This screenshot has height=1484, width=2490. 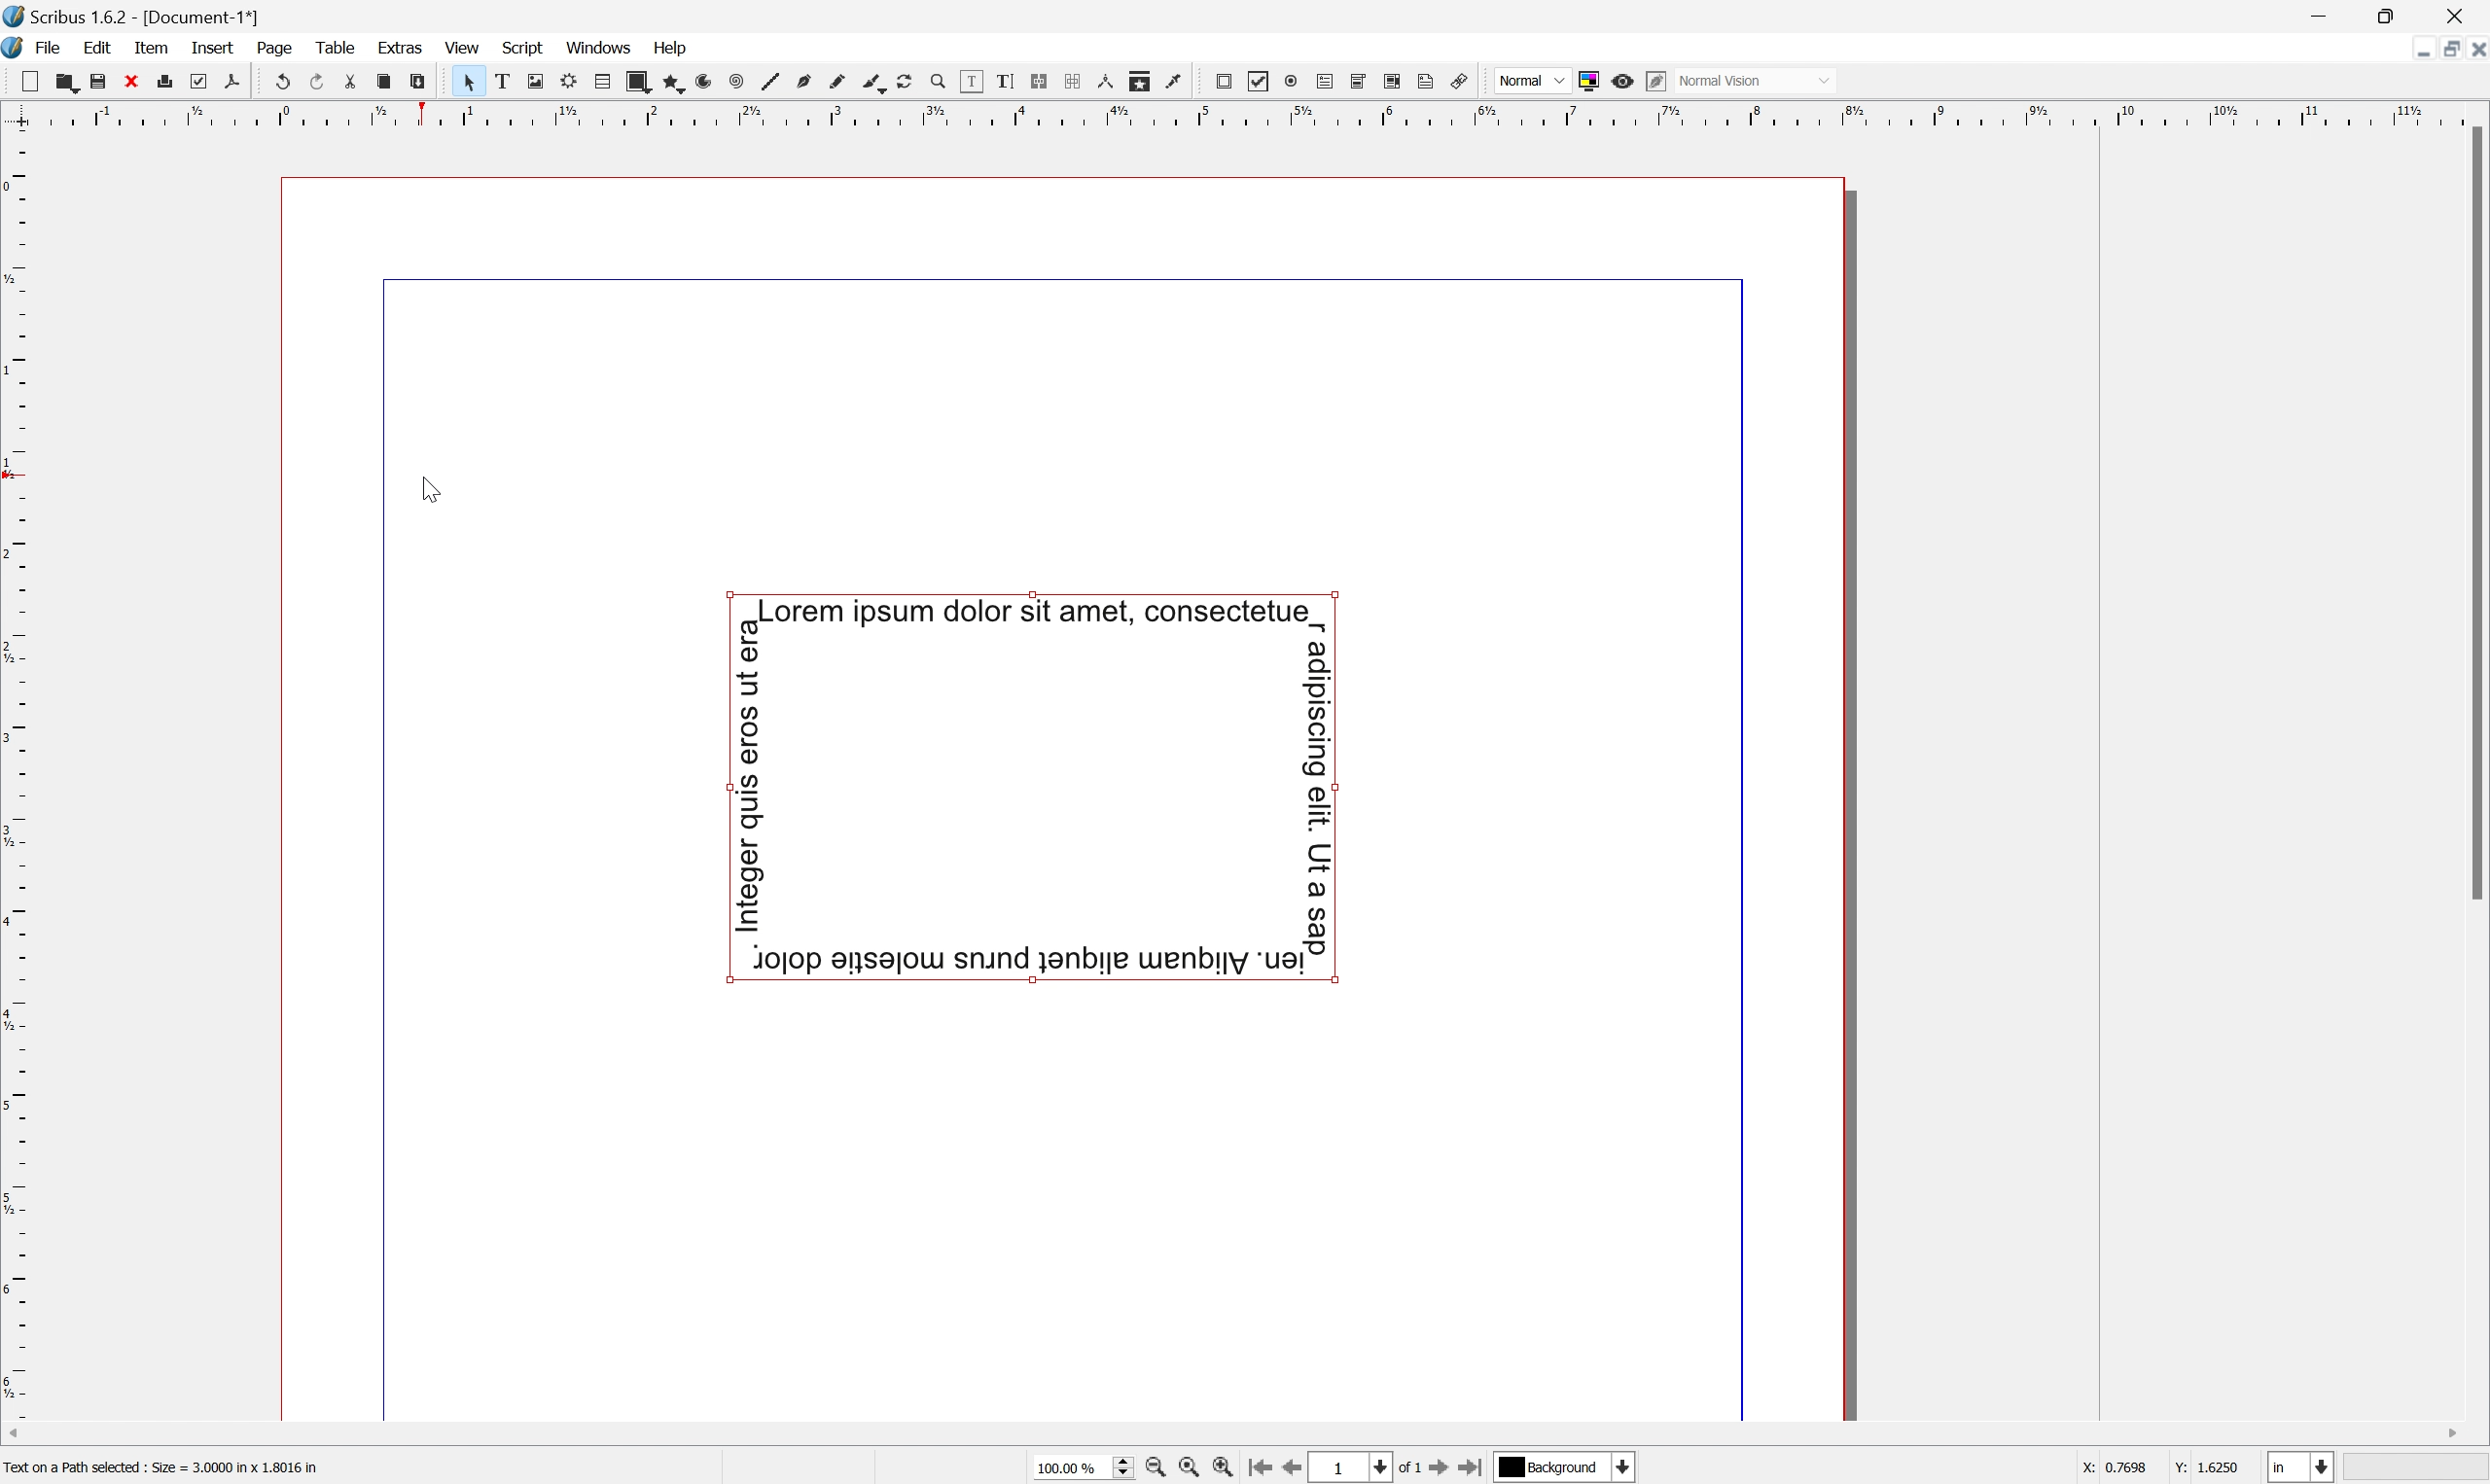 I want to click on Bezier curve, so click(x=799, y=85).